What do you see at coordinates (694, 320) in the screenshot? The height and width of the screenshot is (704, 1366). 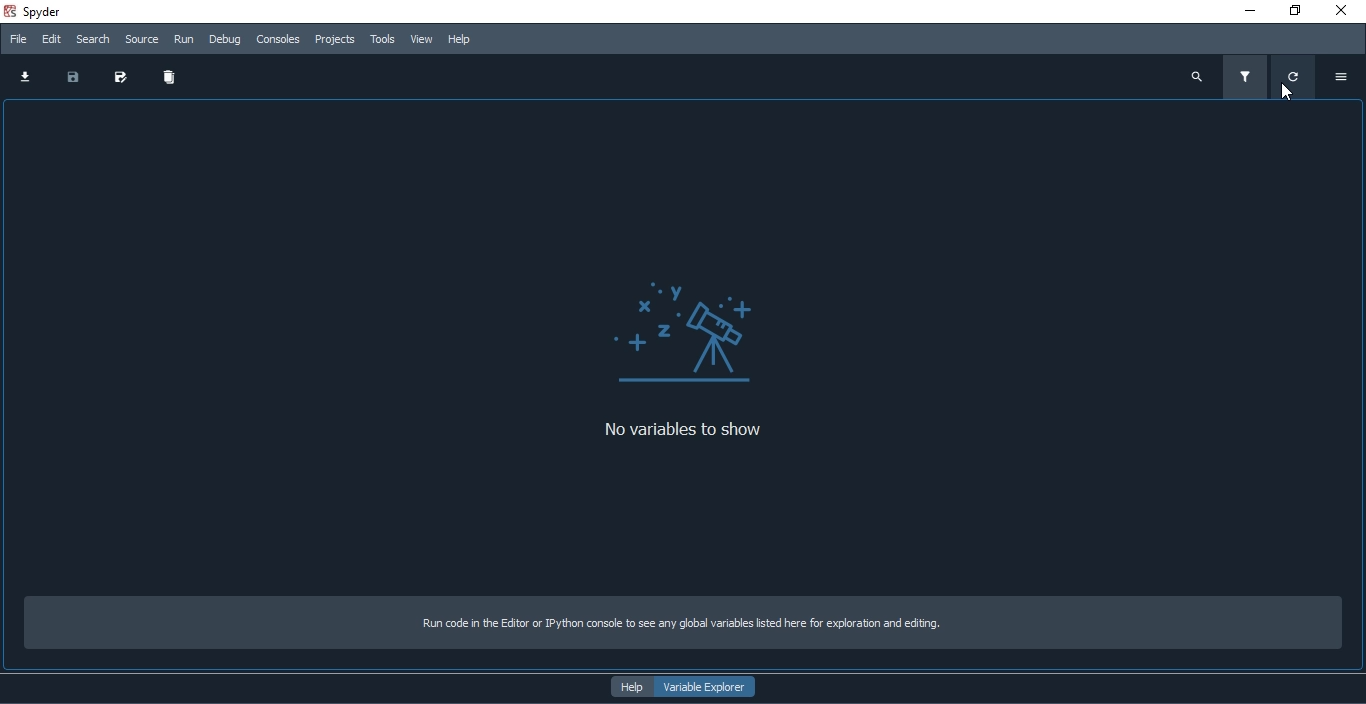 I see `Logo` at bounding box center [694, 320].